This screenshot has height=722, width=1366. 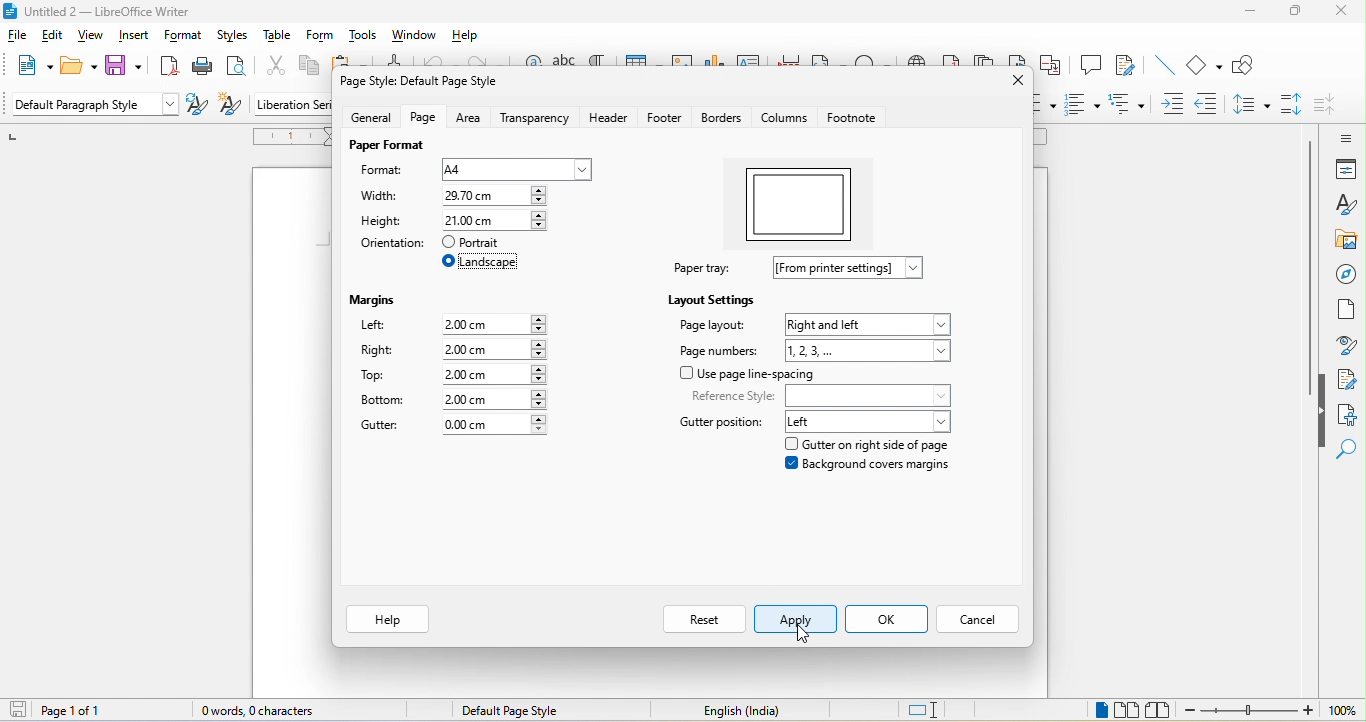 I want to click on insert, so click(x=132, y=38).